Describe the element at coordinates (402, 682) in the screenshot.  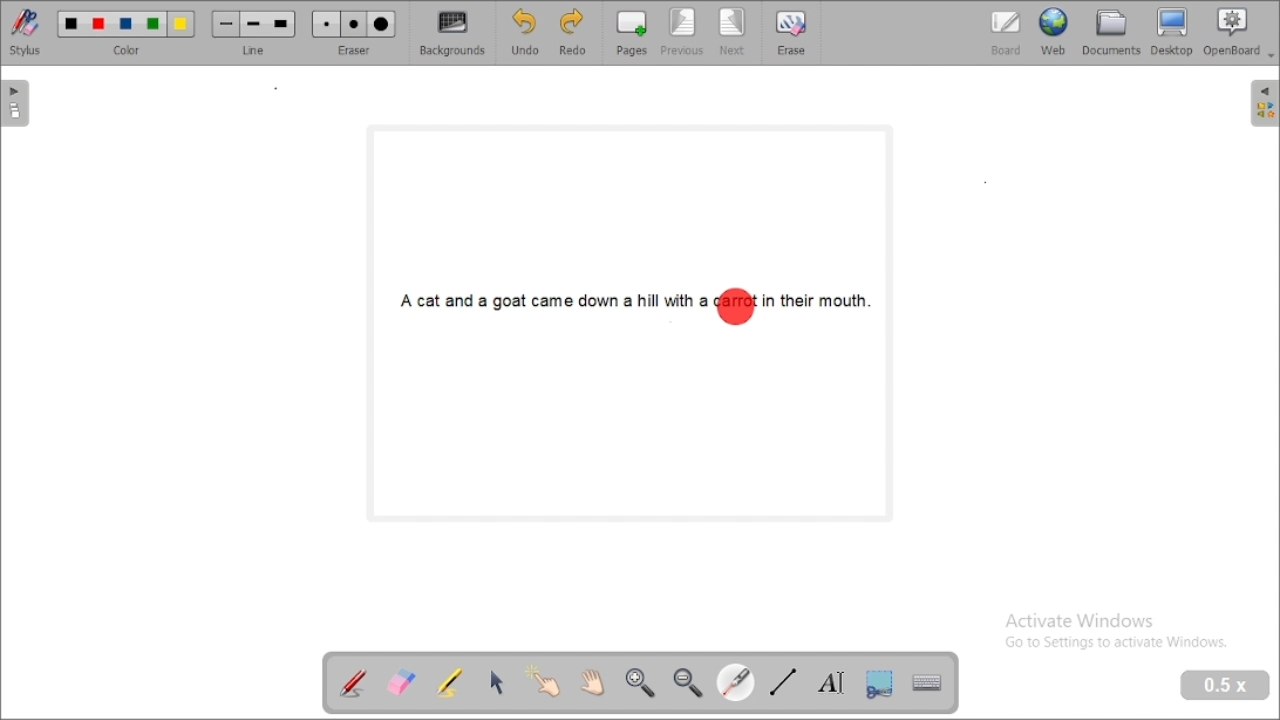
I see `erase annotation` at that location.